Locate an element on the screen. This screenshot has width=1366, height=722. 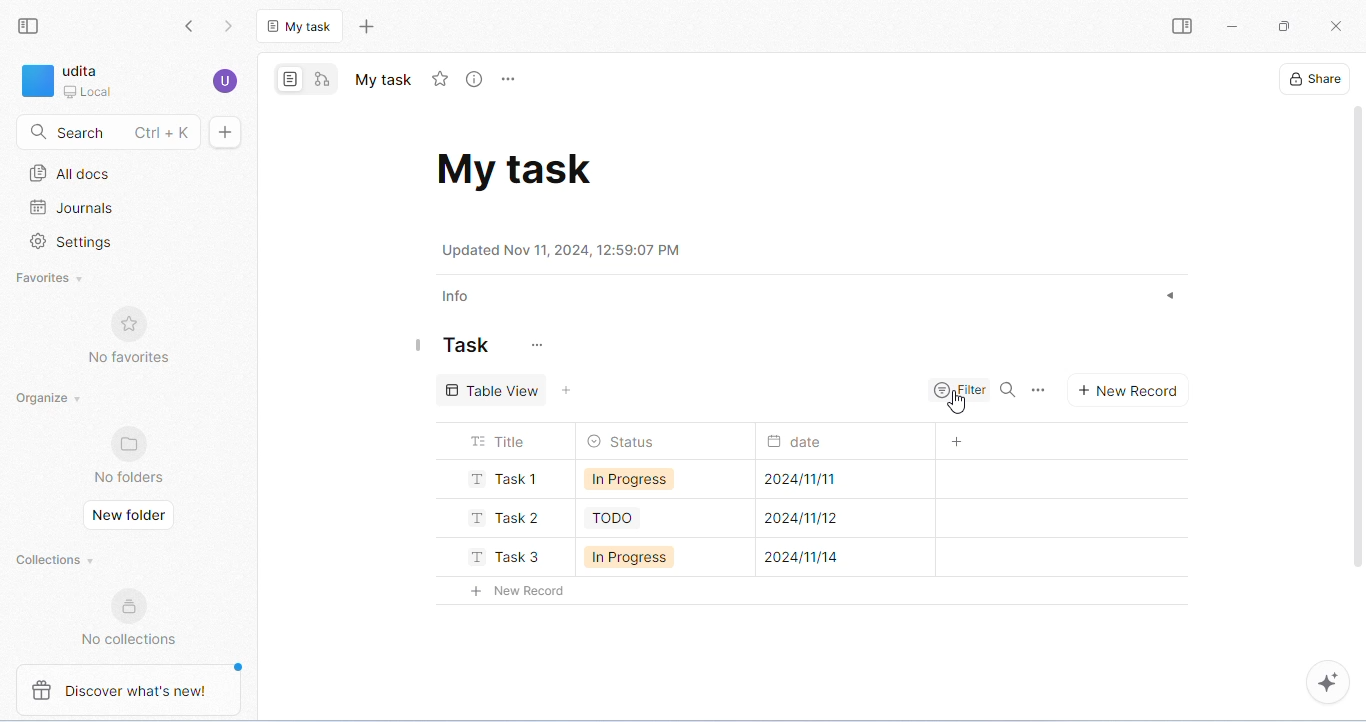
add favorite is located at coordinates (440, 79).